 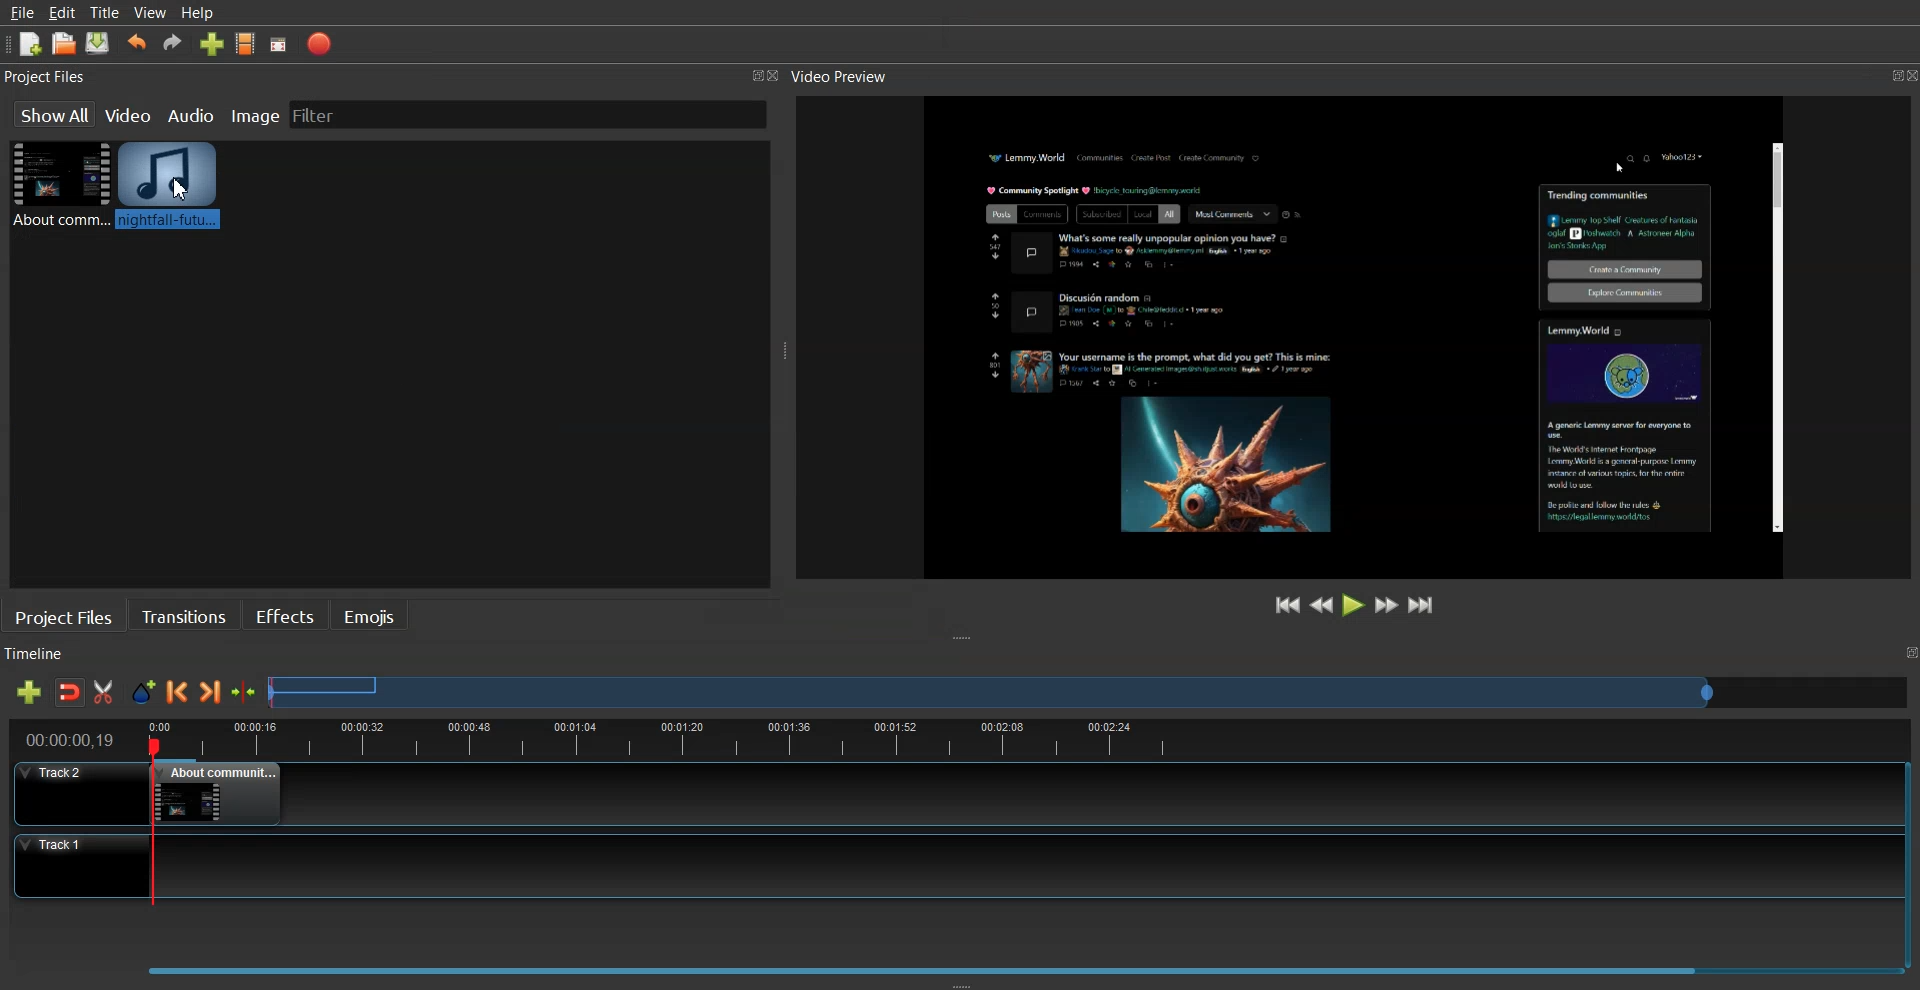 What do you see at coordinates (849, 77) in the screenshot?
I see `Video Preview` at bounding box center [849, 77].